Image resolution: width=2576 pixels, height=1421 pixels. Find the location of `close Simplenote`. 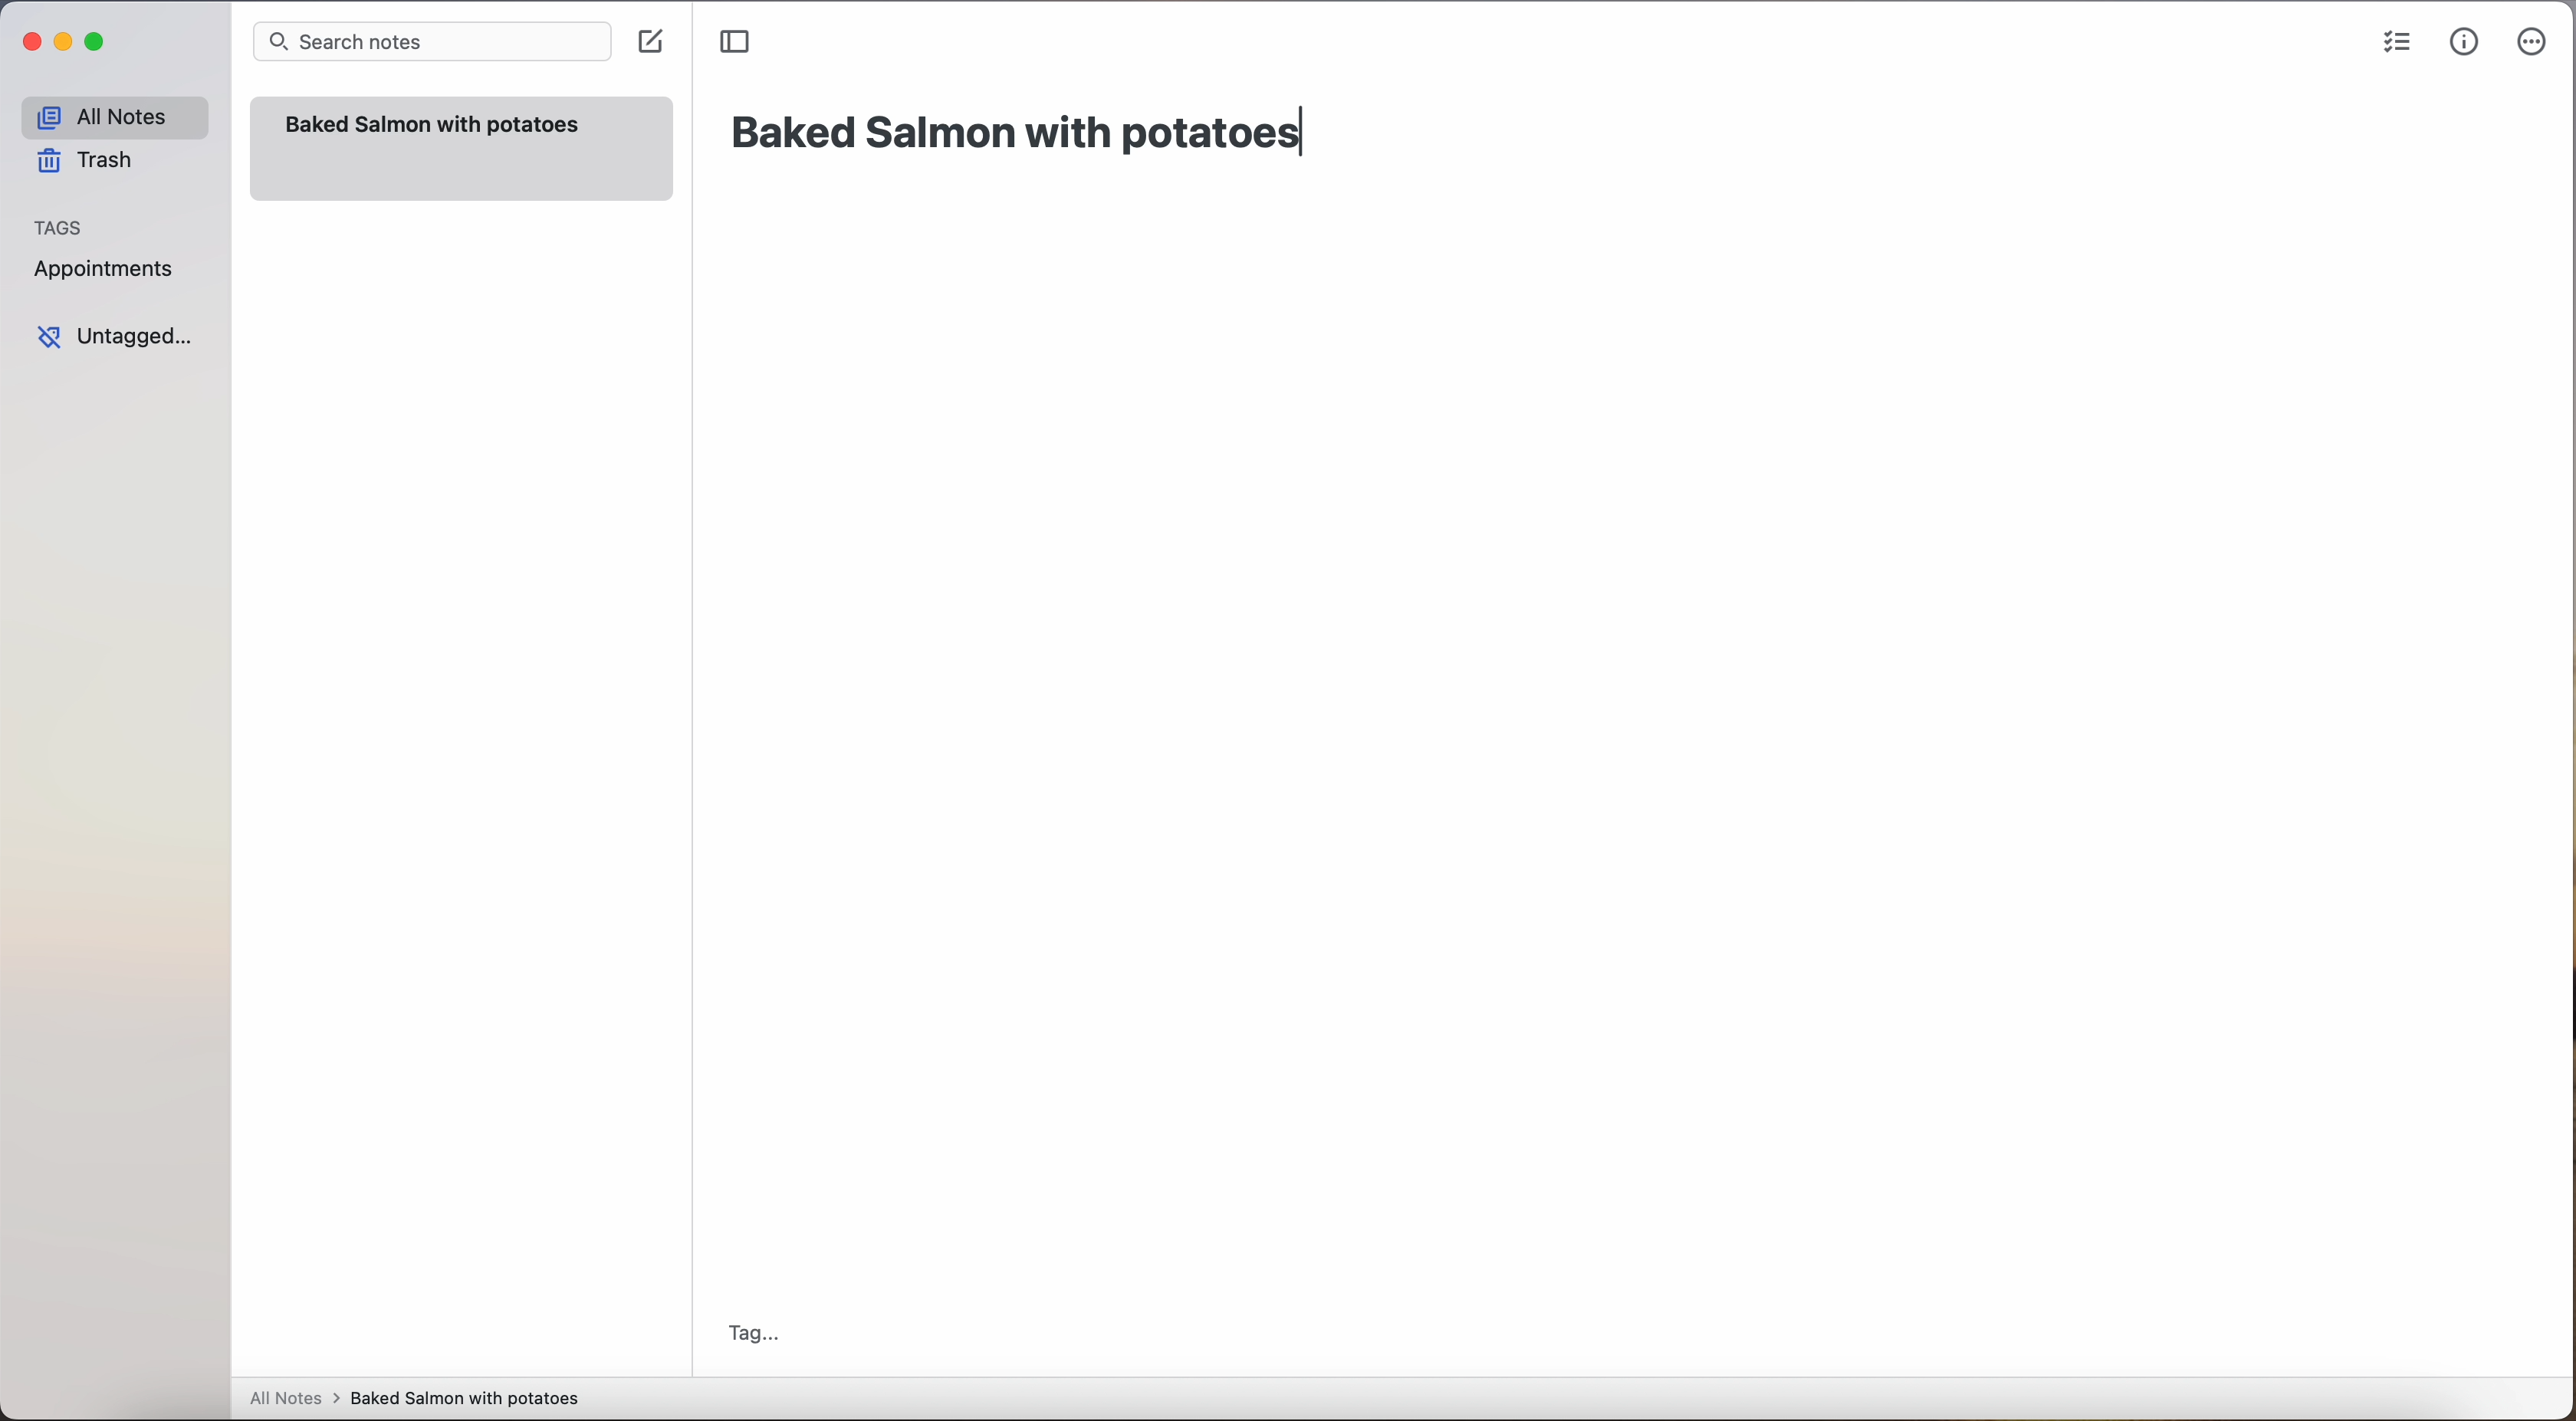

close Simplenote is located at coordinates (29, 43).